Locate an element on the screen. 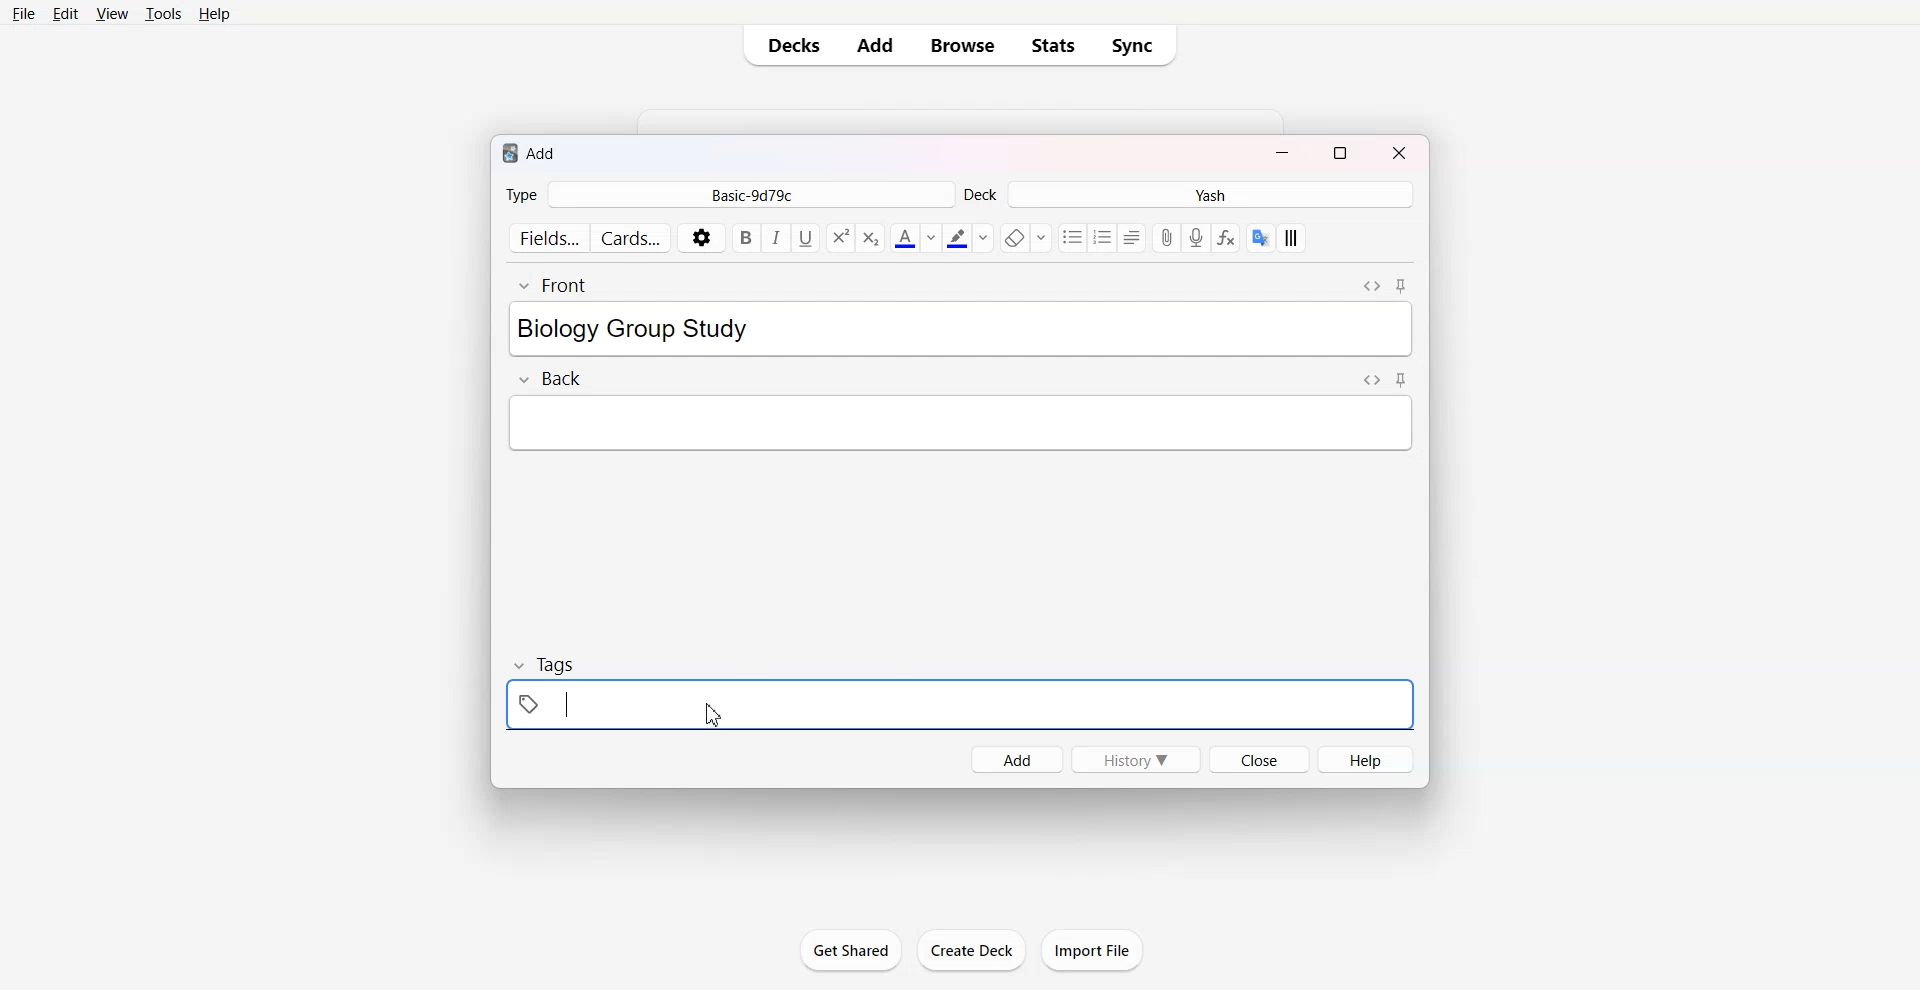  Get Shared is located at coordinates (851, 950).